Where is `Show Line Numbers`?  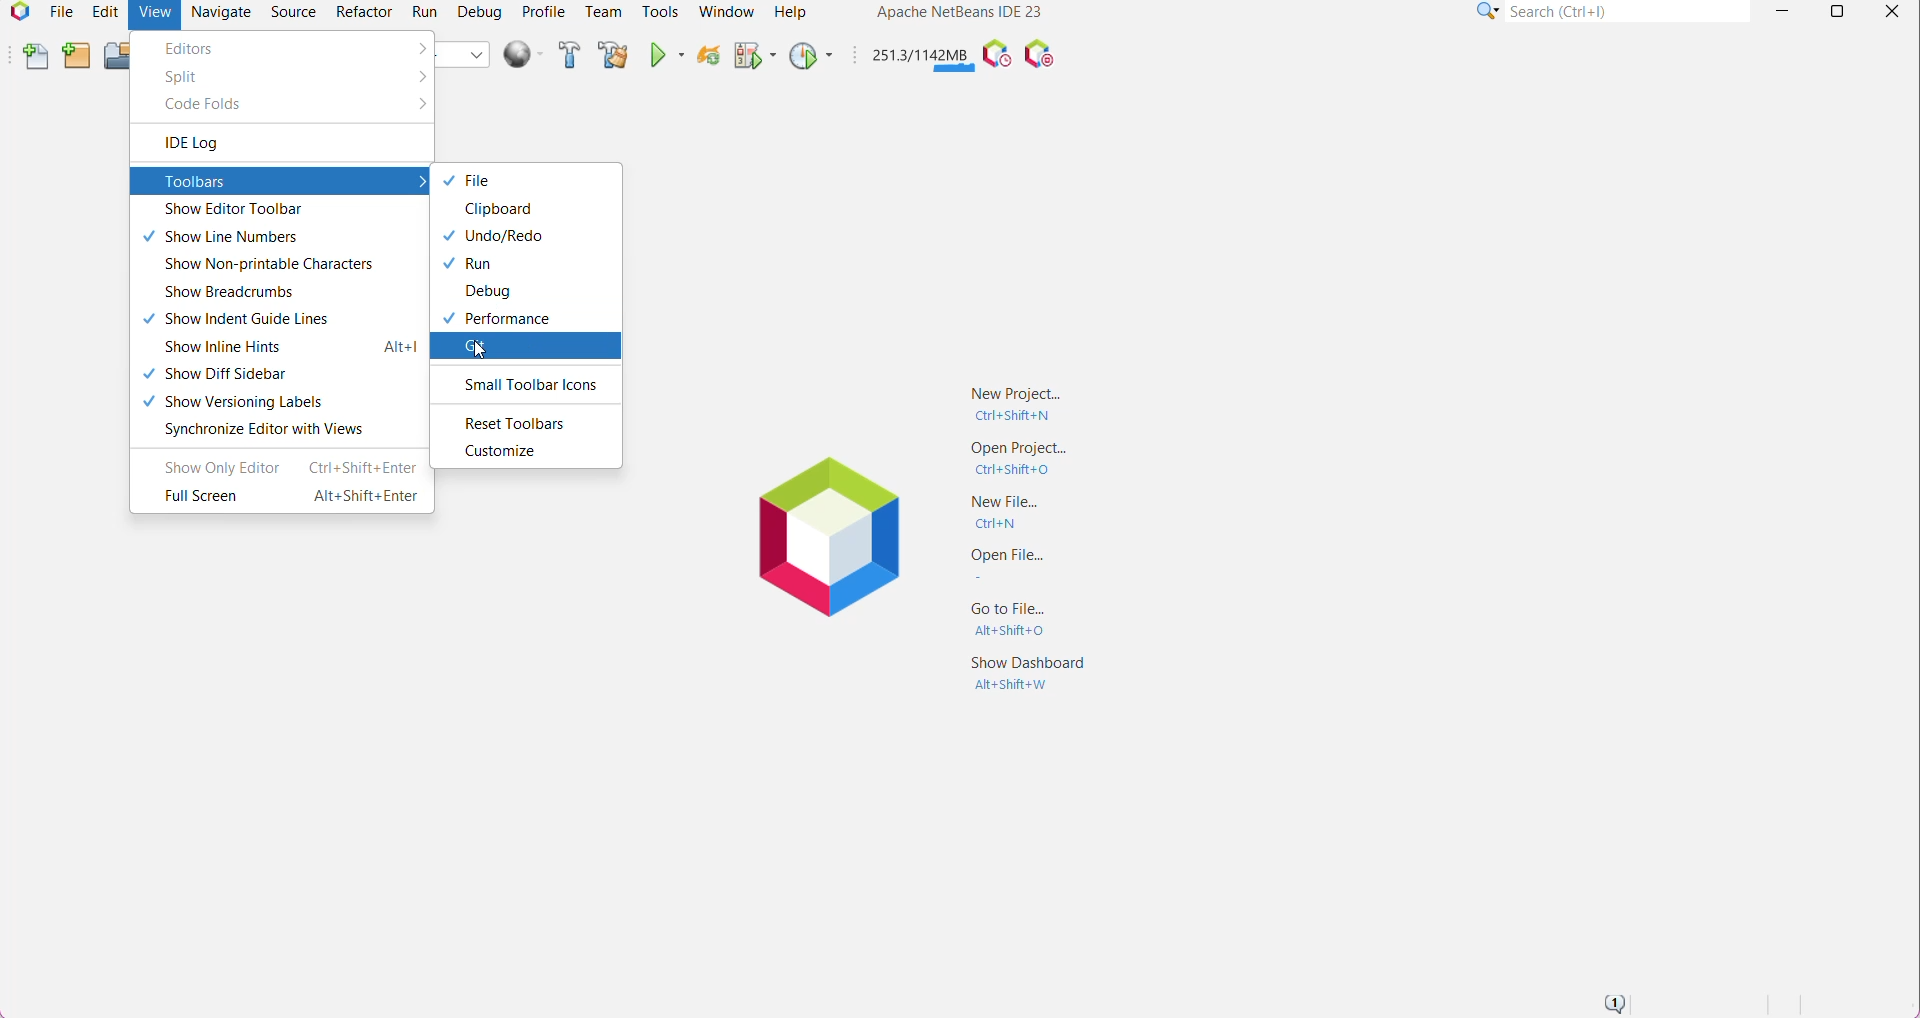
Show Line Numbers is located at coordinates (246, 239).